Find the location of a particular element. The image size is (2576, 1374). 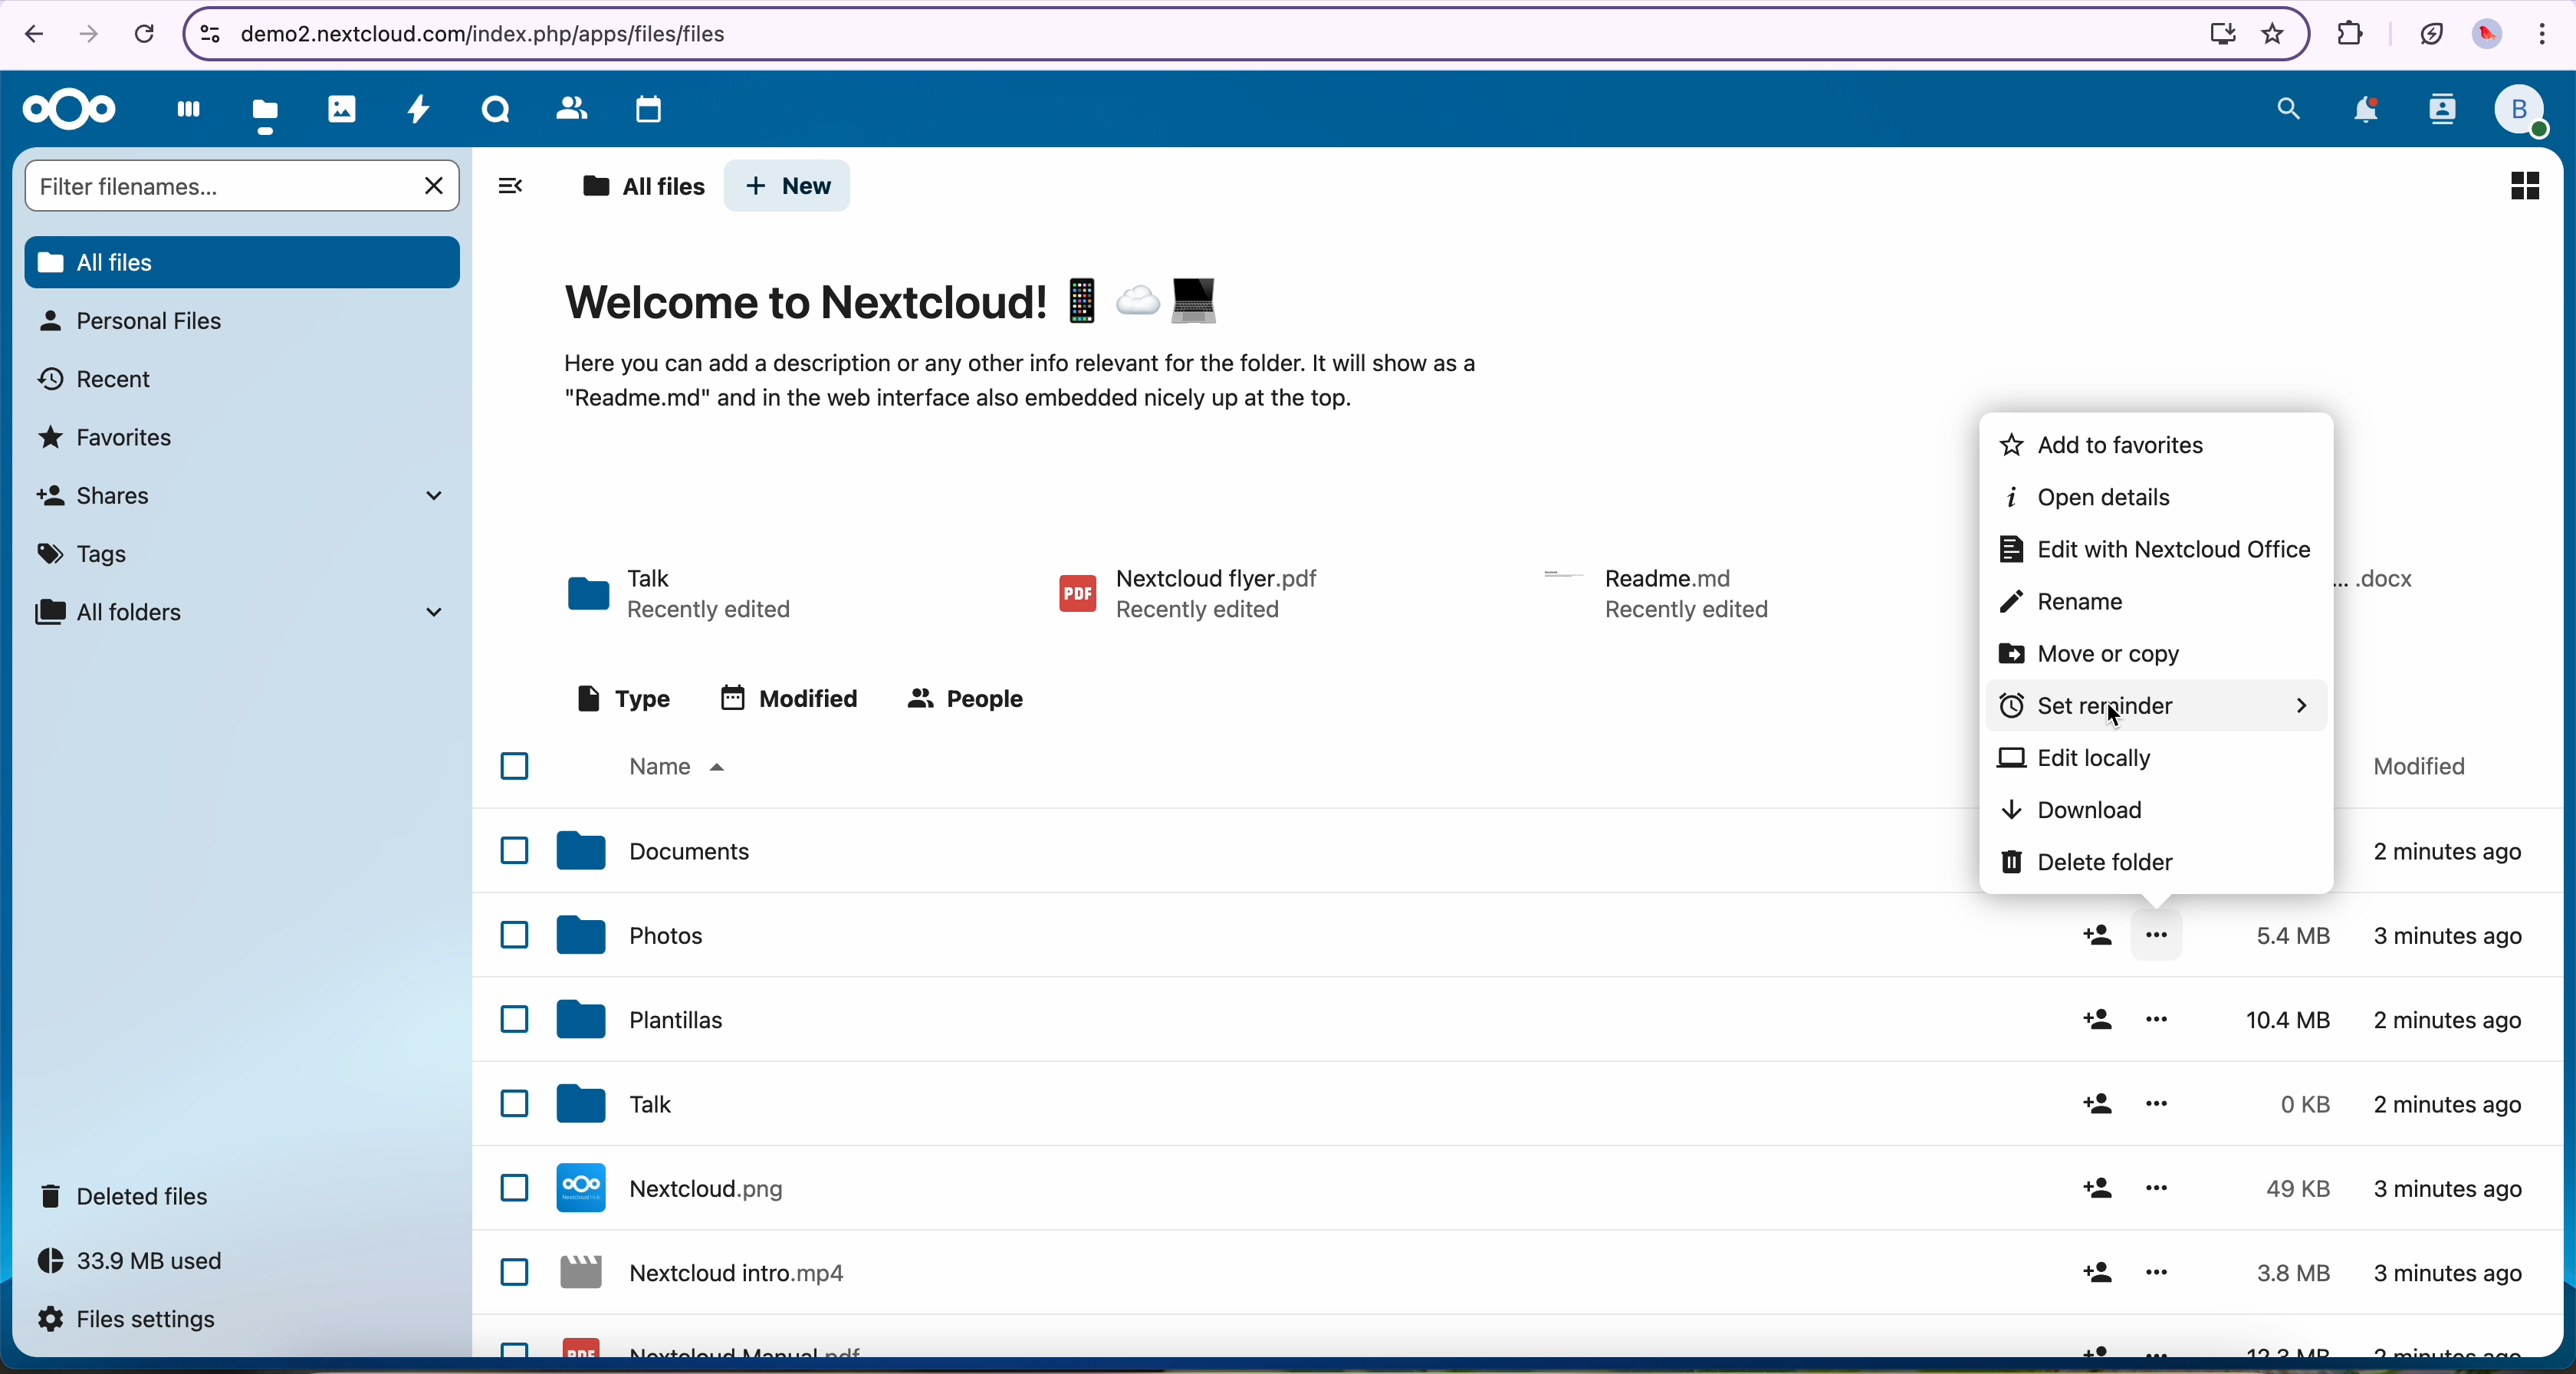

Talk is located at coordinates (497, 107).